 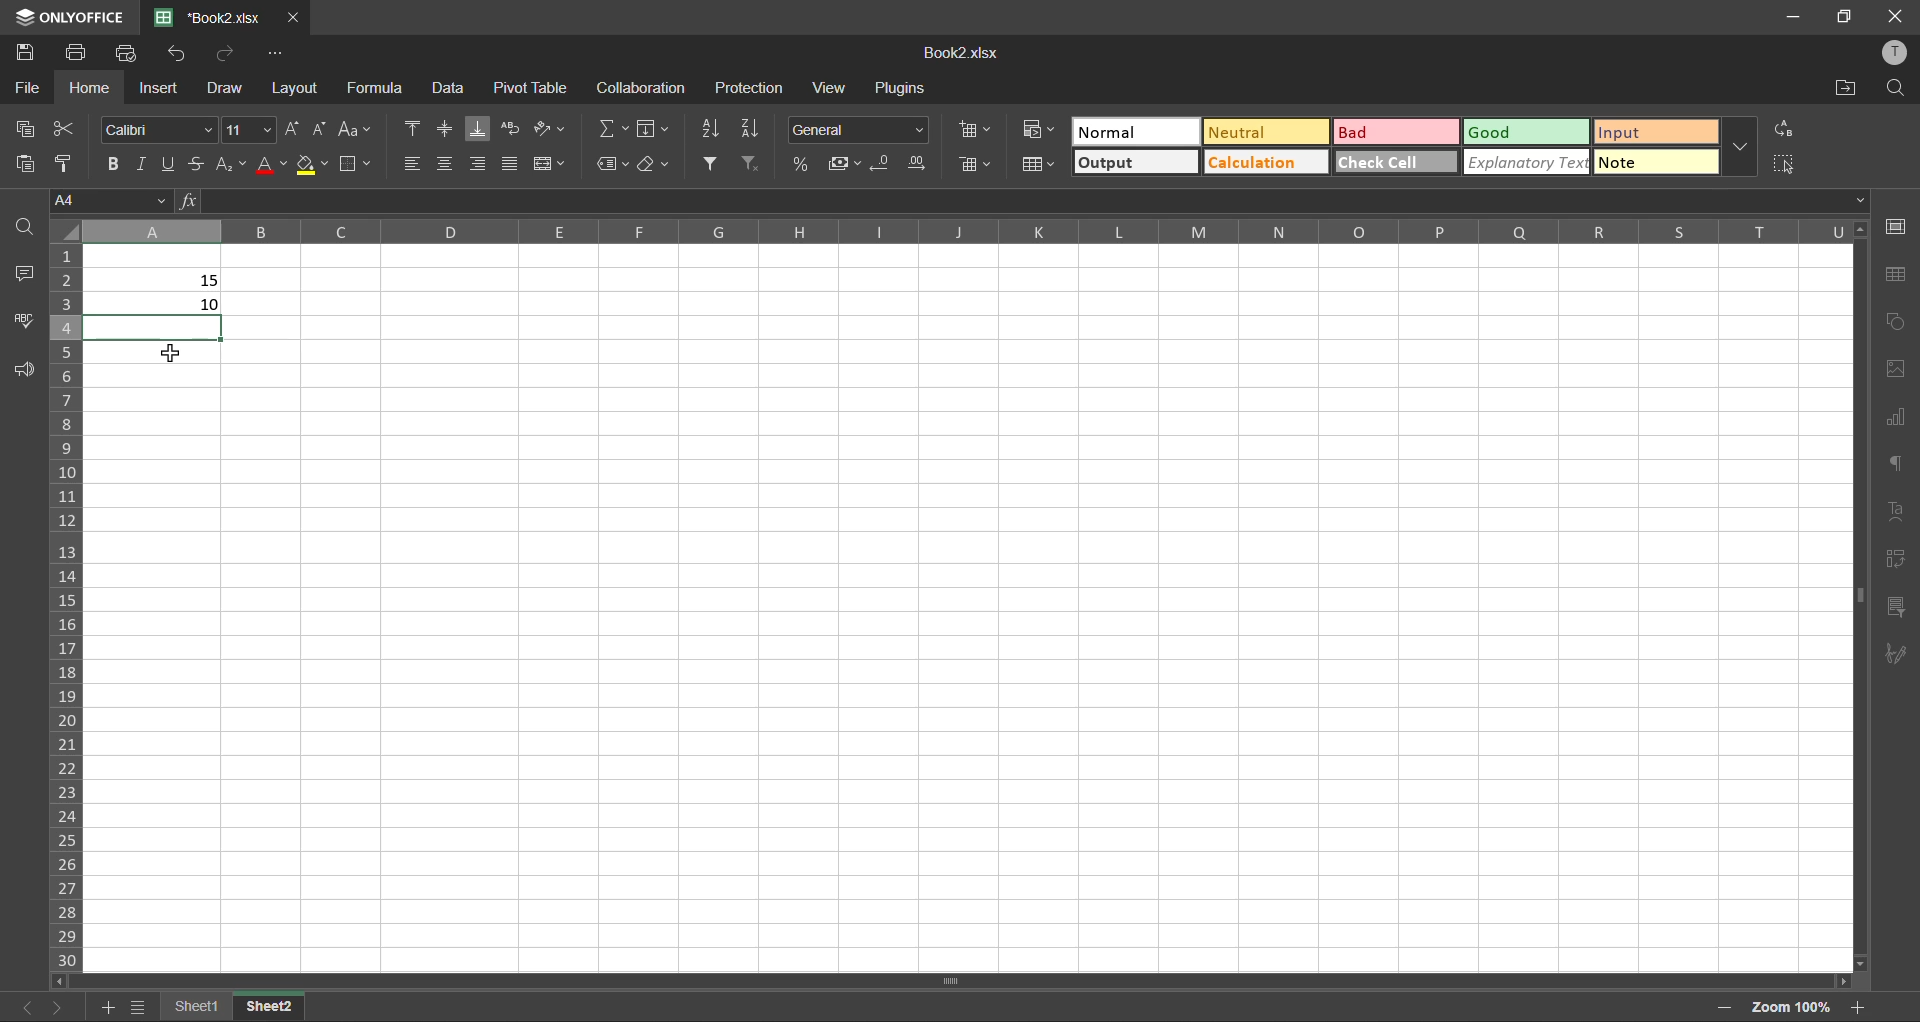 What do you see at coordinates (222, 88) in the screenshot?
I see `draw` at bounding box center [222, 88].